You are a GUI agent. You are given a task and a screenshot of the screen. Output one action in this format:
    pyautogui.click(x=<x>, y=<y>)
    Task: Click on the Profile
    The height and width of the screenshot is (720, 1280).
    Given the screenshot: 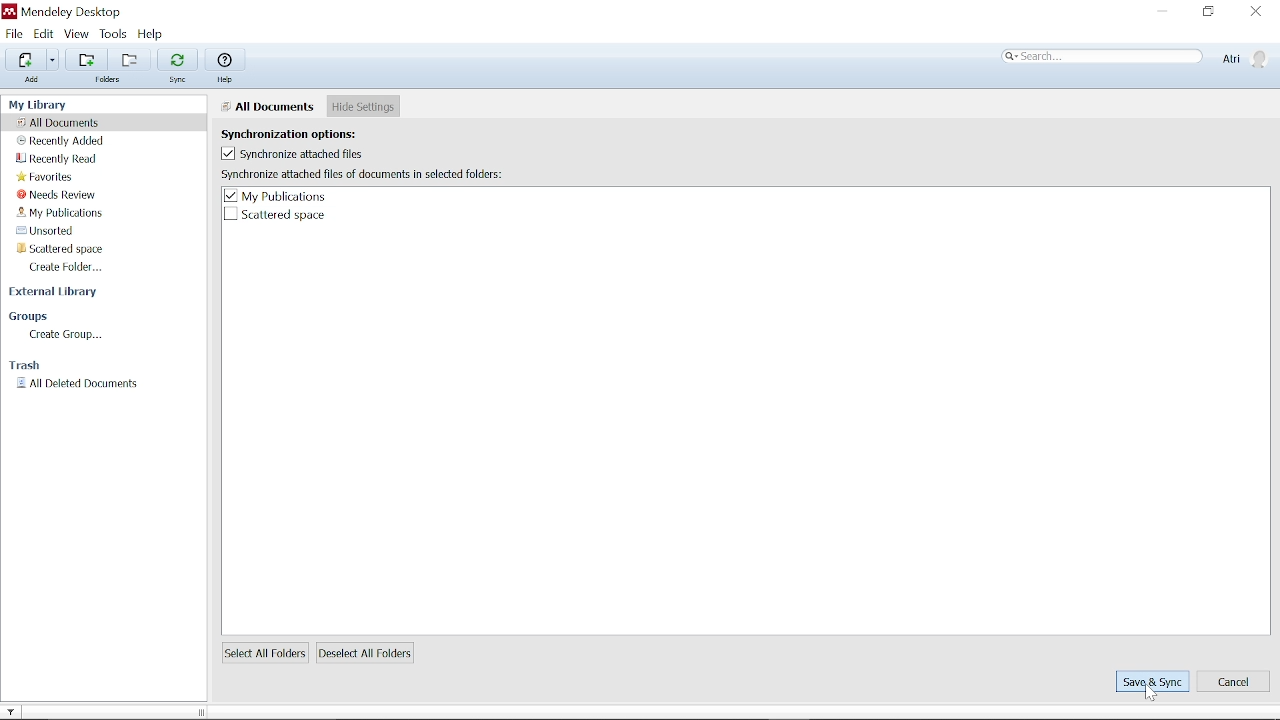 What is the action you would take?
    pyautogui.click(x=1243, y=58)
    